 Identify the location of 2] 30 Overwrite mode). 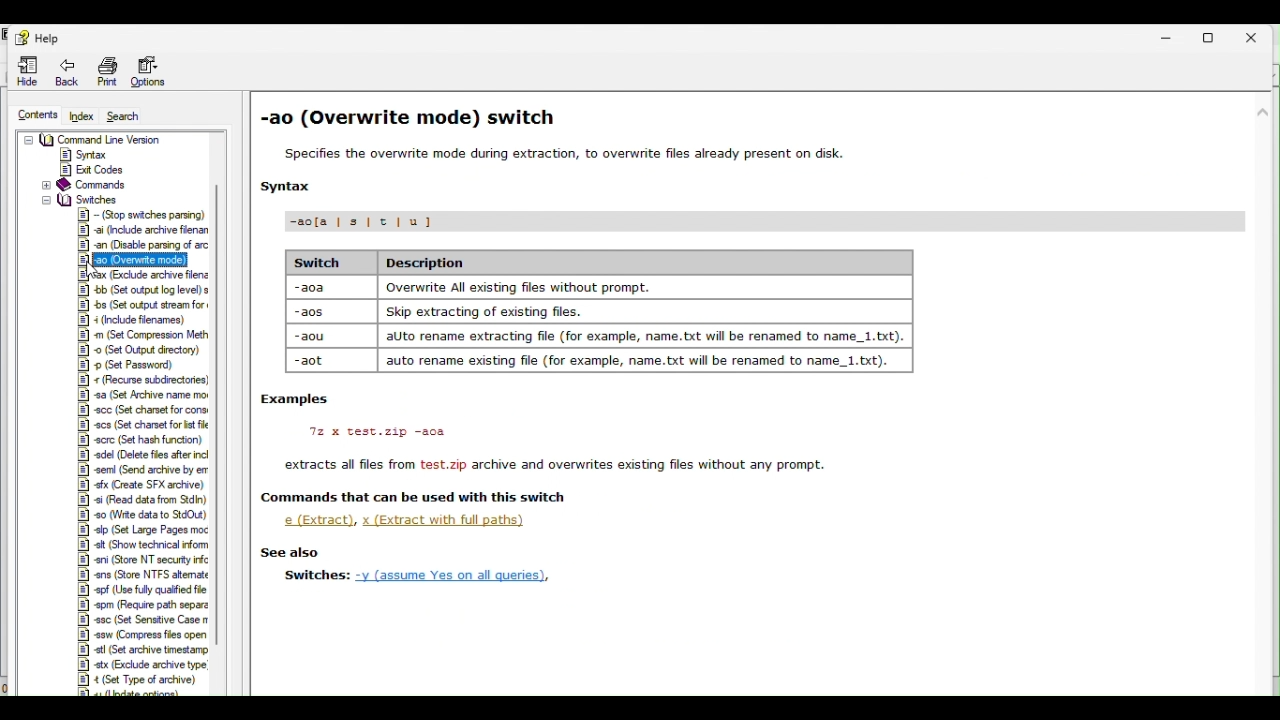
(131, 258).